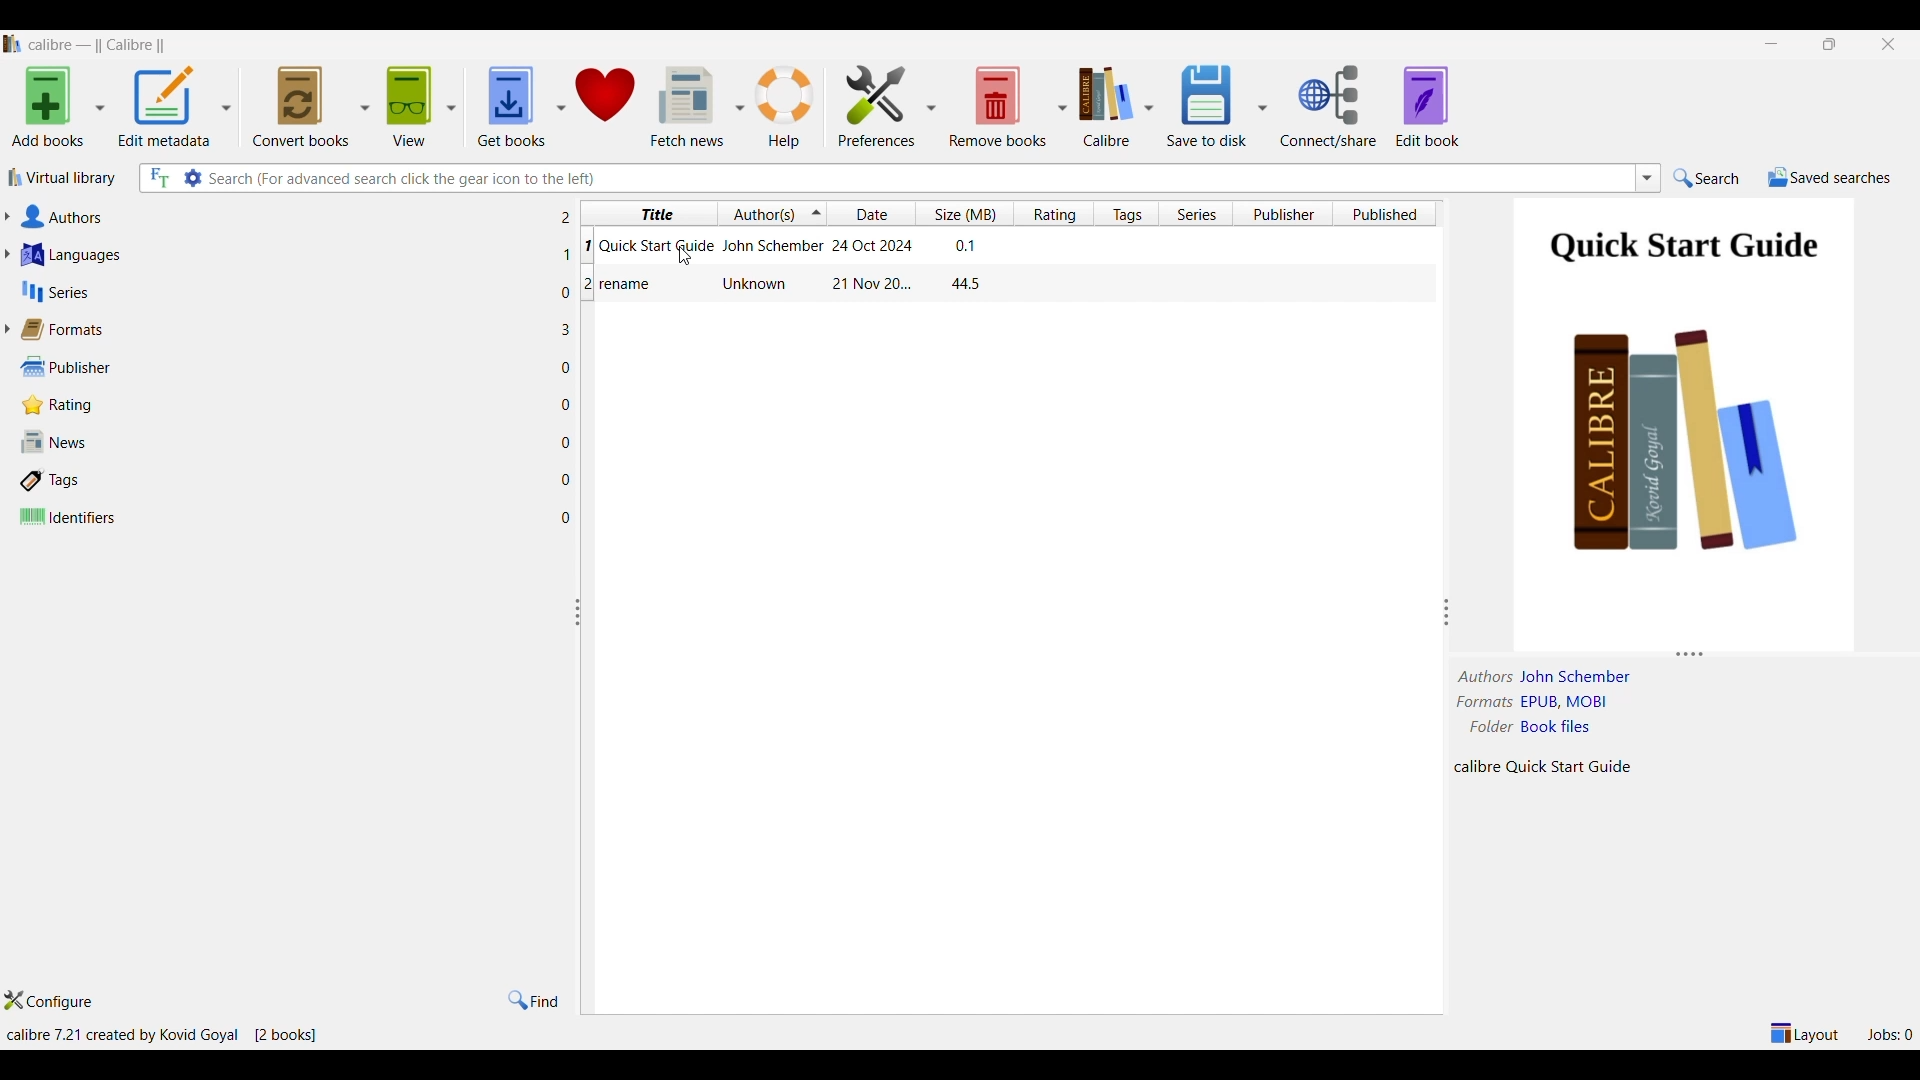 The image size is (1920, 1080). Describe the element at coordinates (508, 107) in the screenshot. I see `Get books` at that location.